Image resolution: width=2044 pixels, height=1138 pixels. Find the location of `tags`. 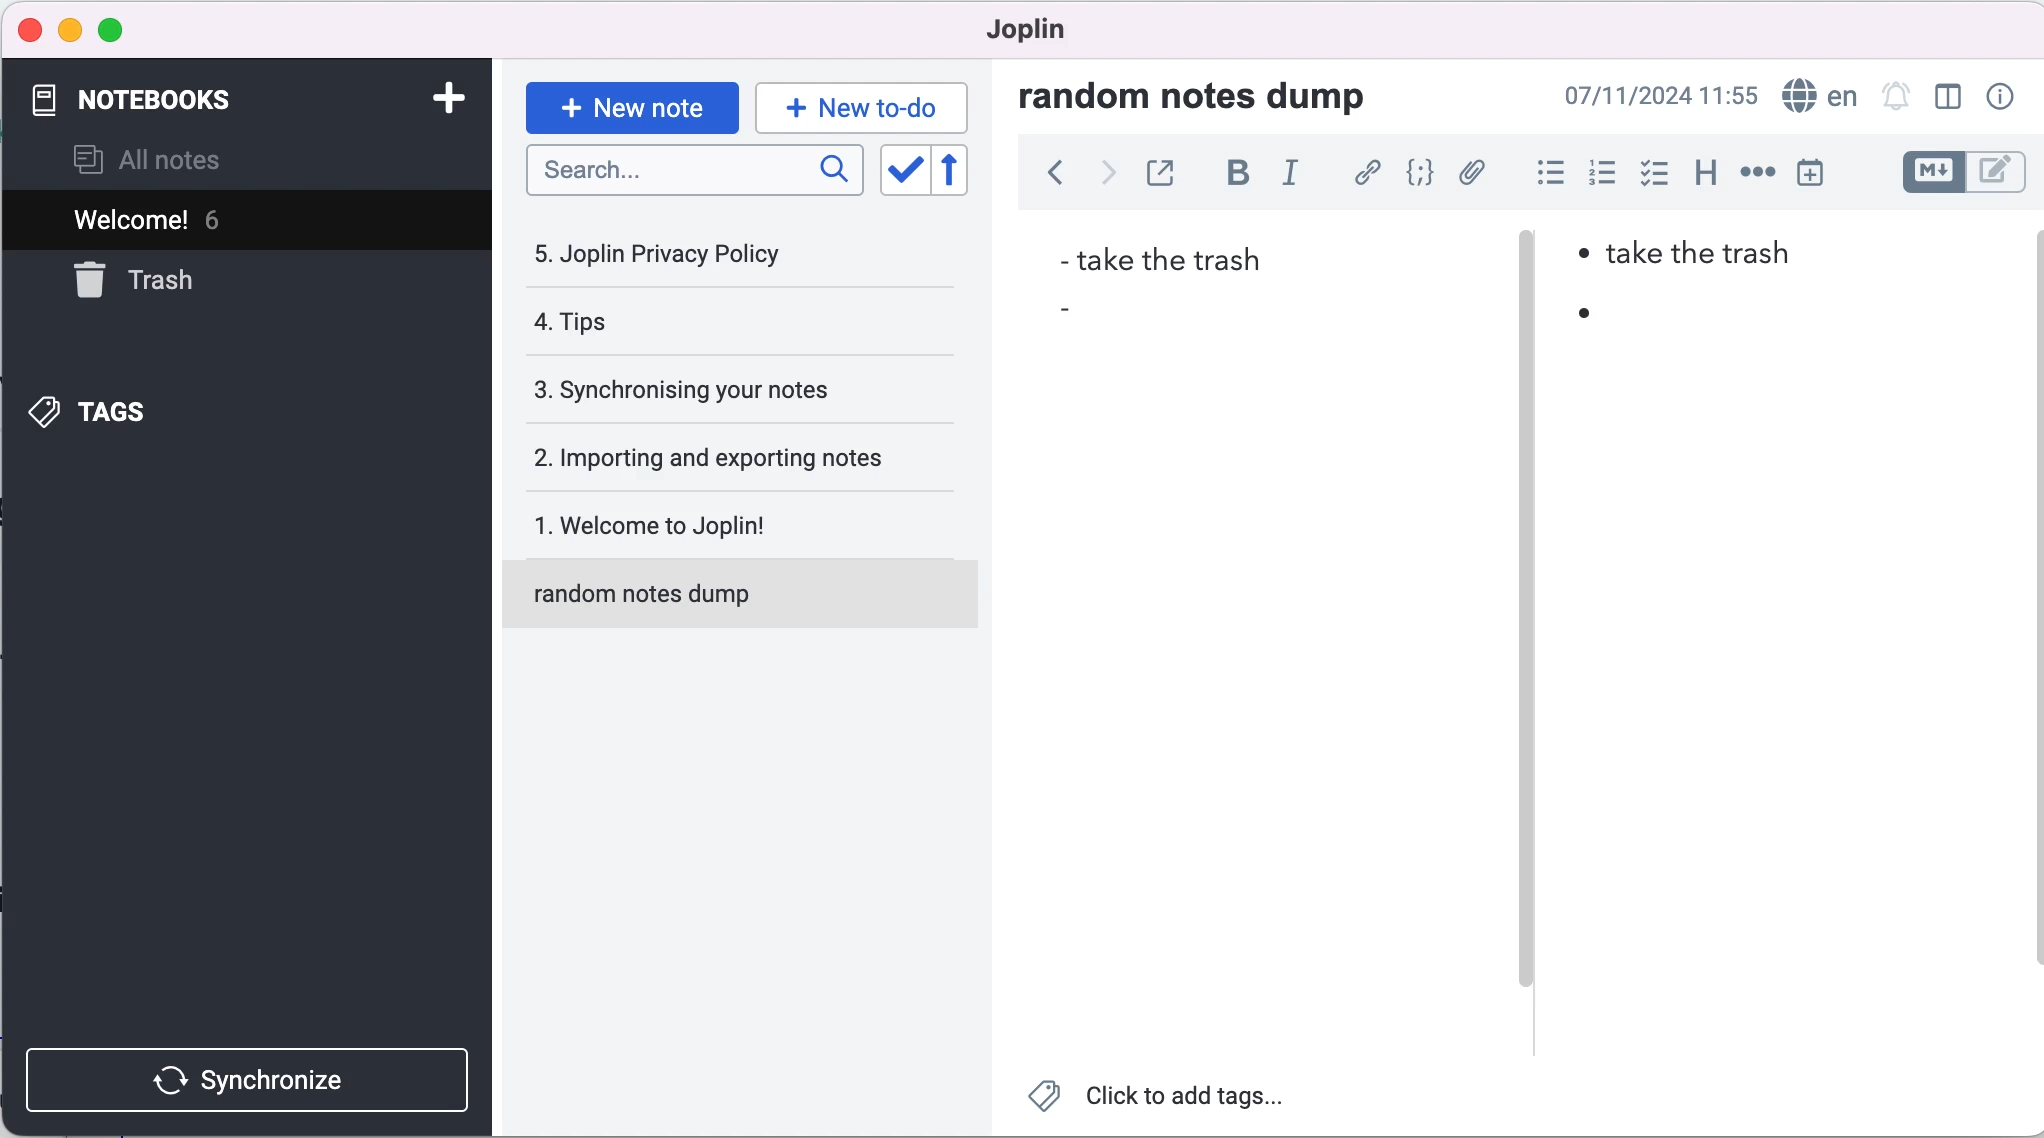

tags is located at coordinates (148, 411).